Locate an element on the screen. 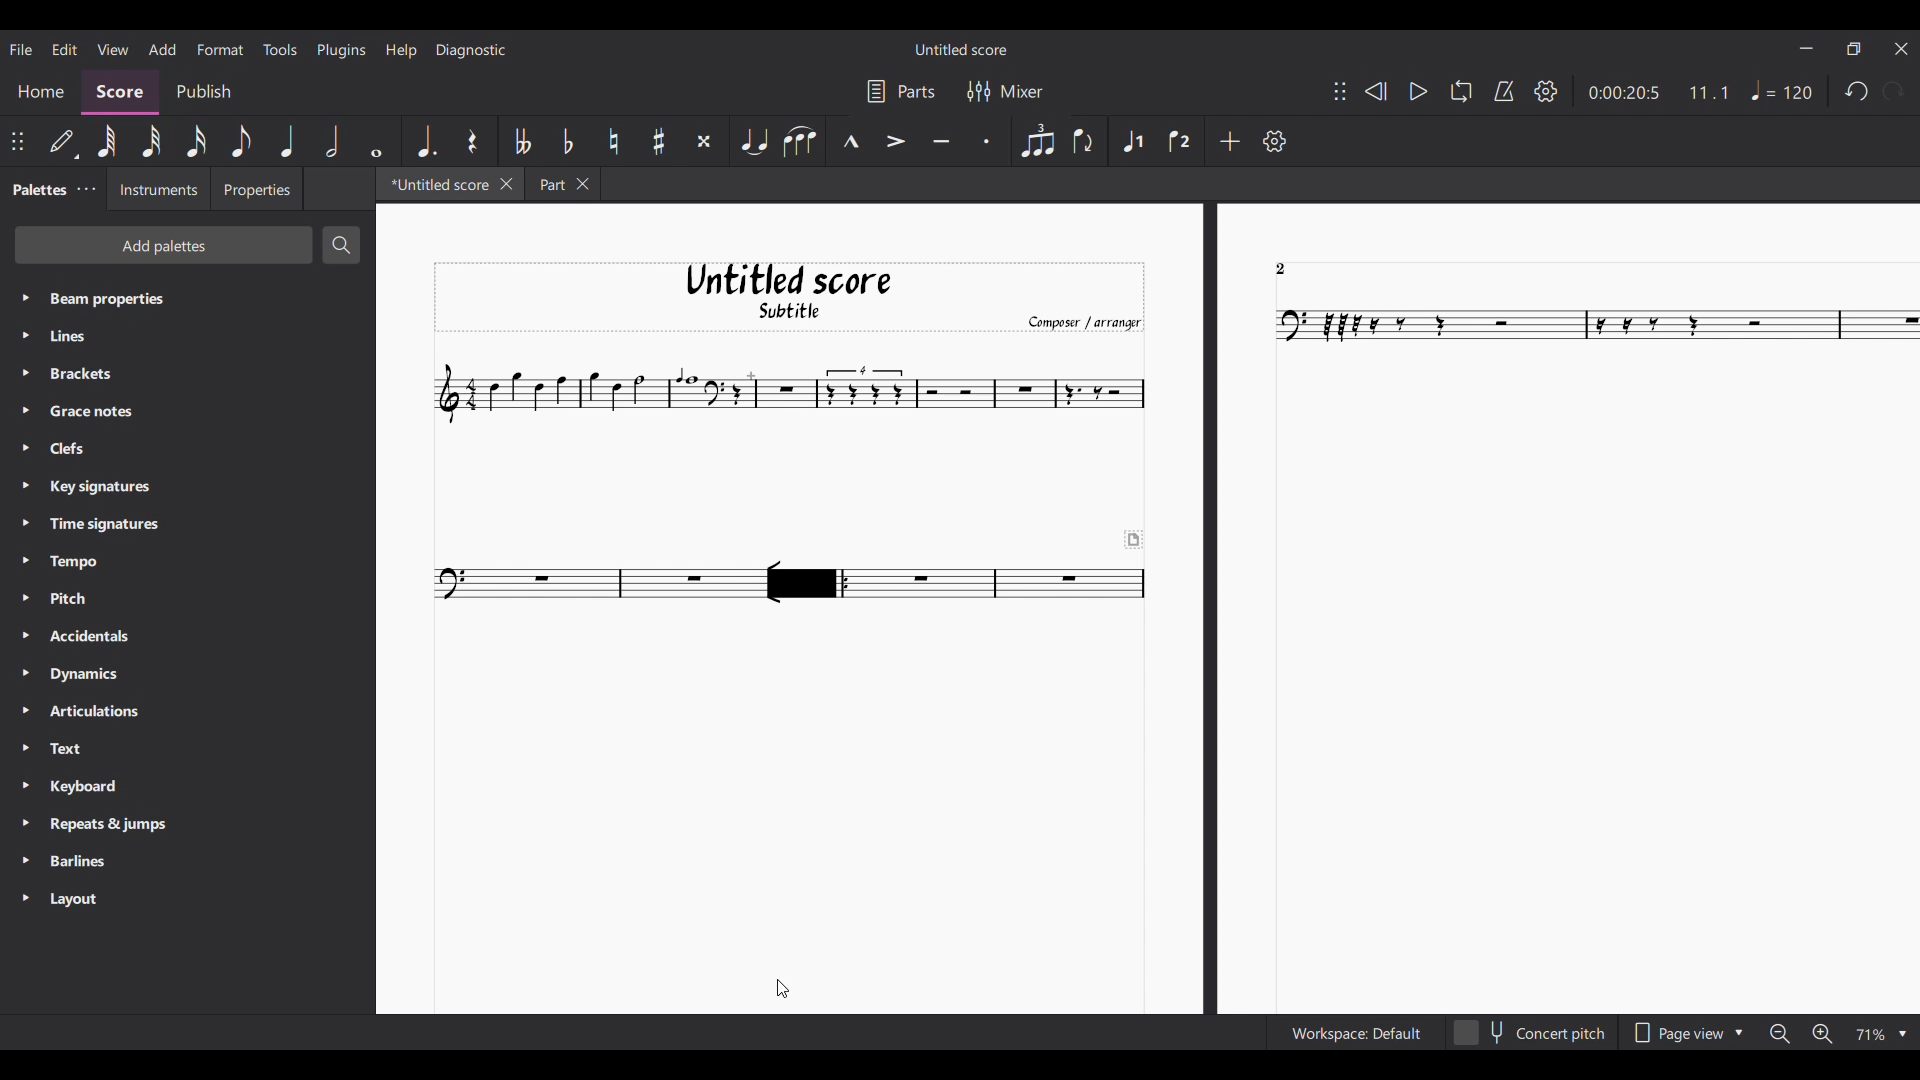 The width and height of the screenshot is (1920, 1080). Rest is located at coordinates (473, 142).